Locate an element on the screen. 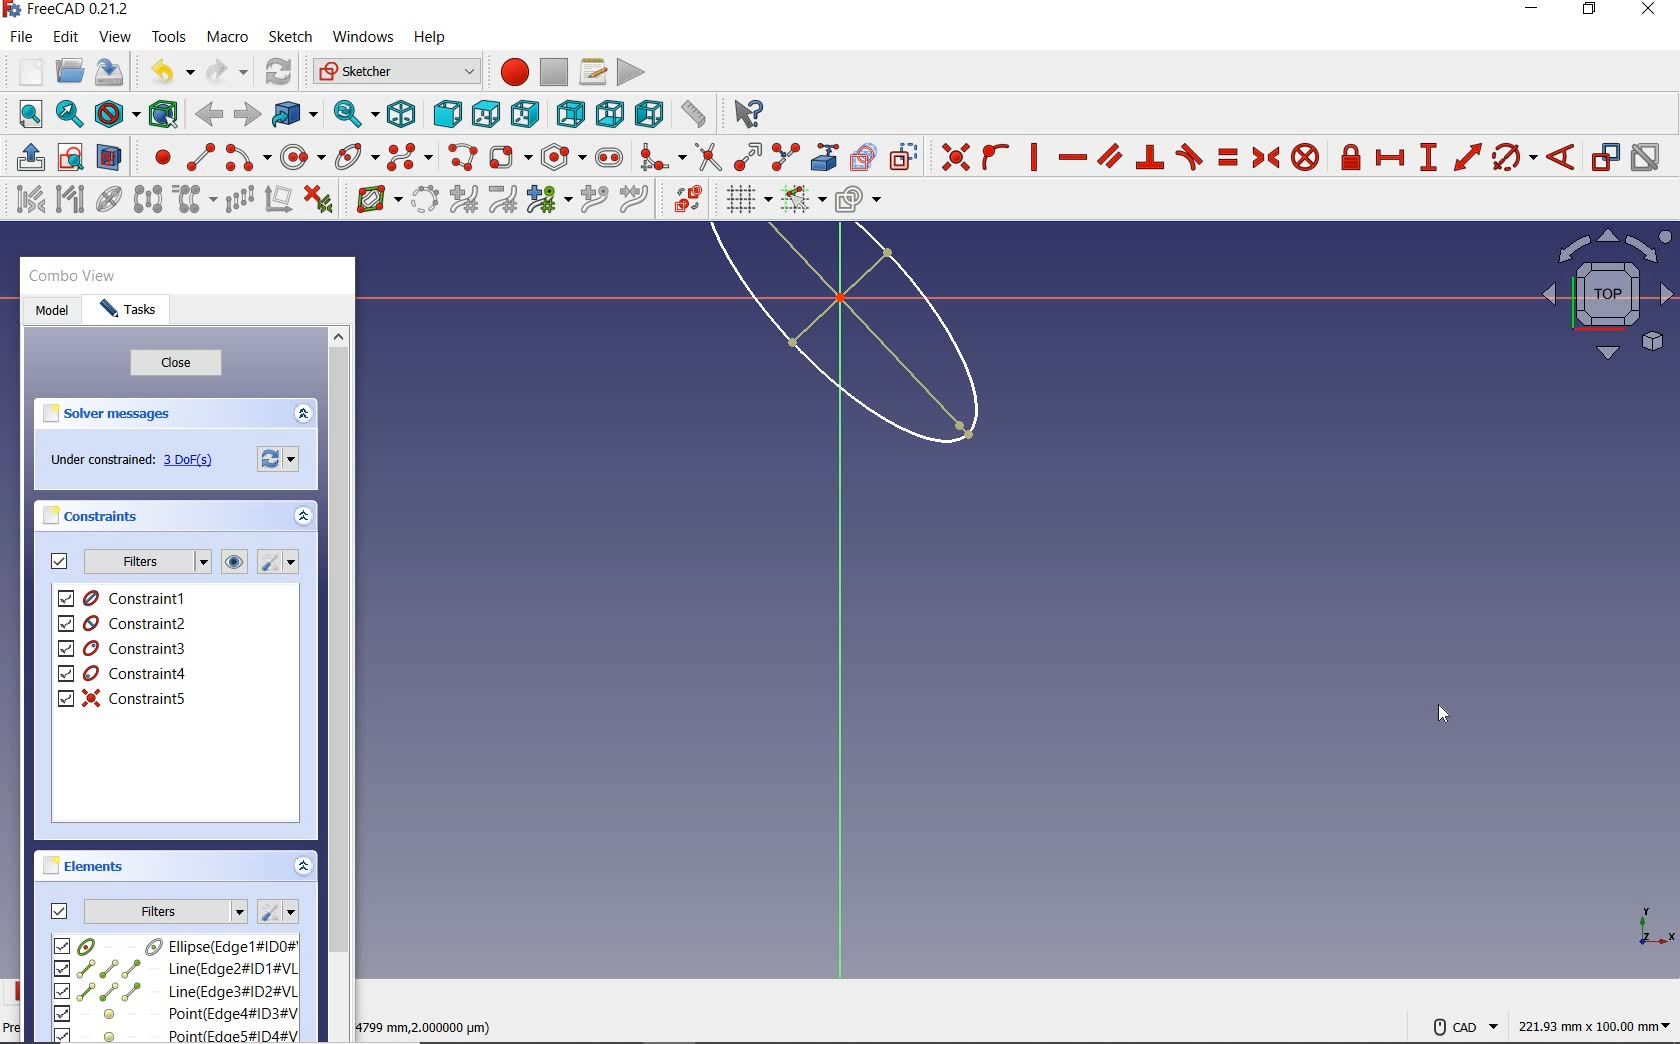 The height and width of the screenshot is (1044, 1680). model is located at coordinates (52, 312).